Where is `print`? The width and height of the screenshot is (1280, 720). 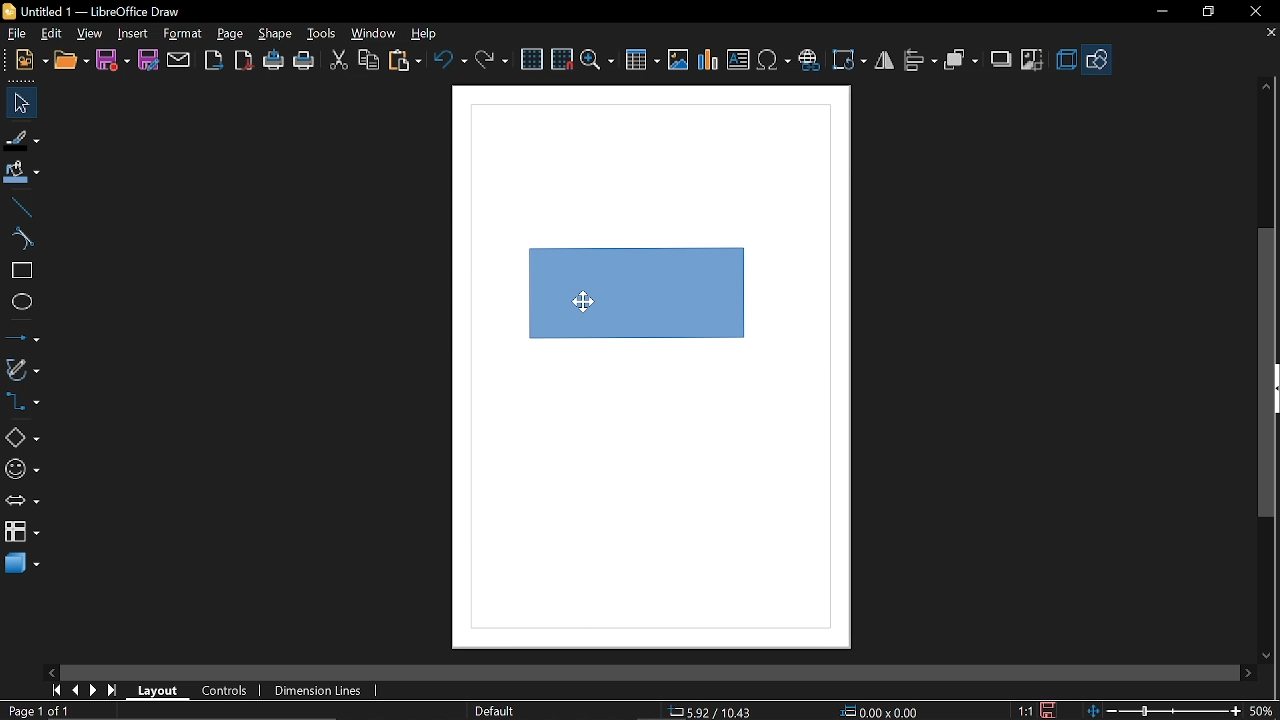
print is located at coordinates (305, 62).